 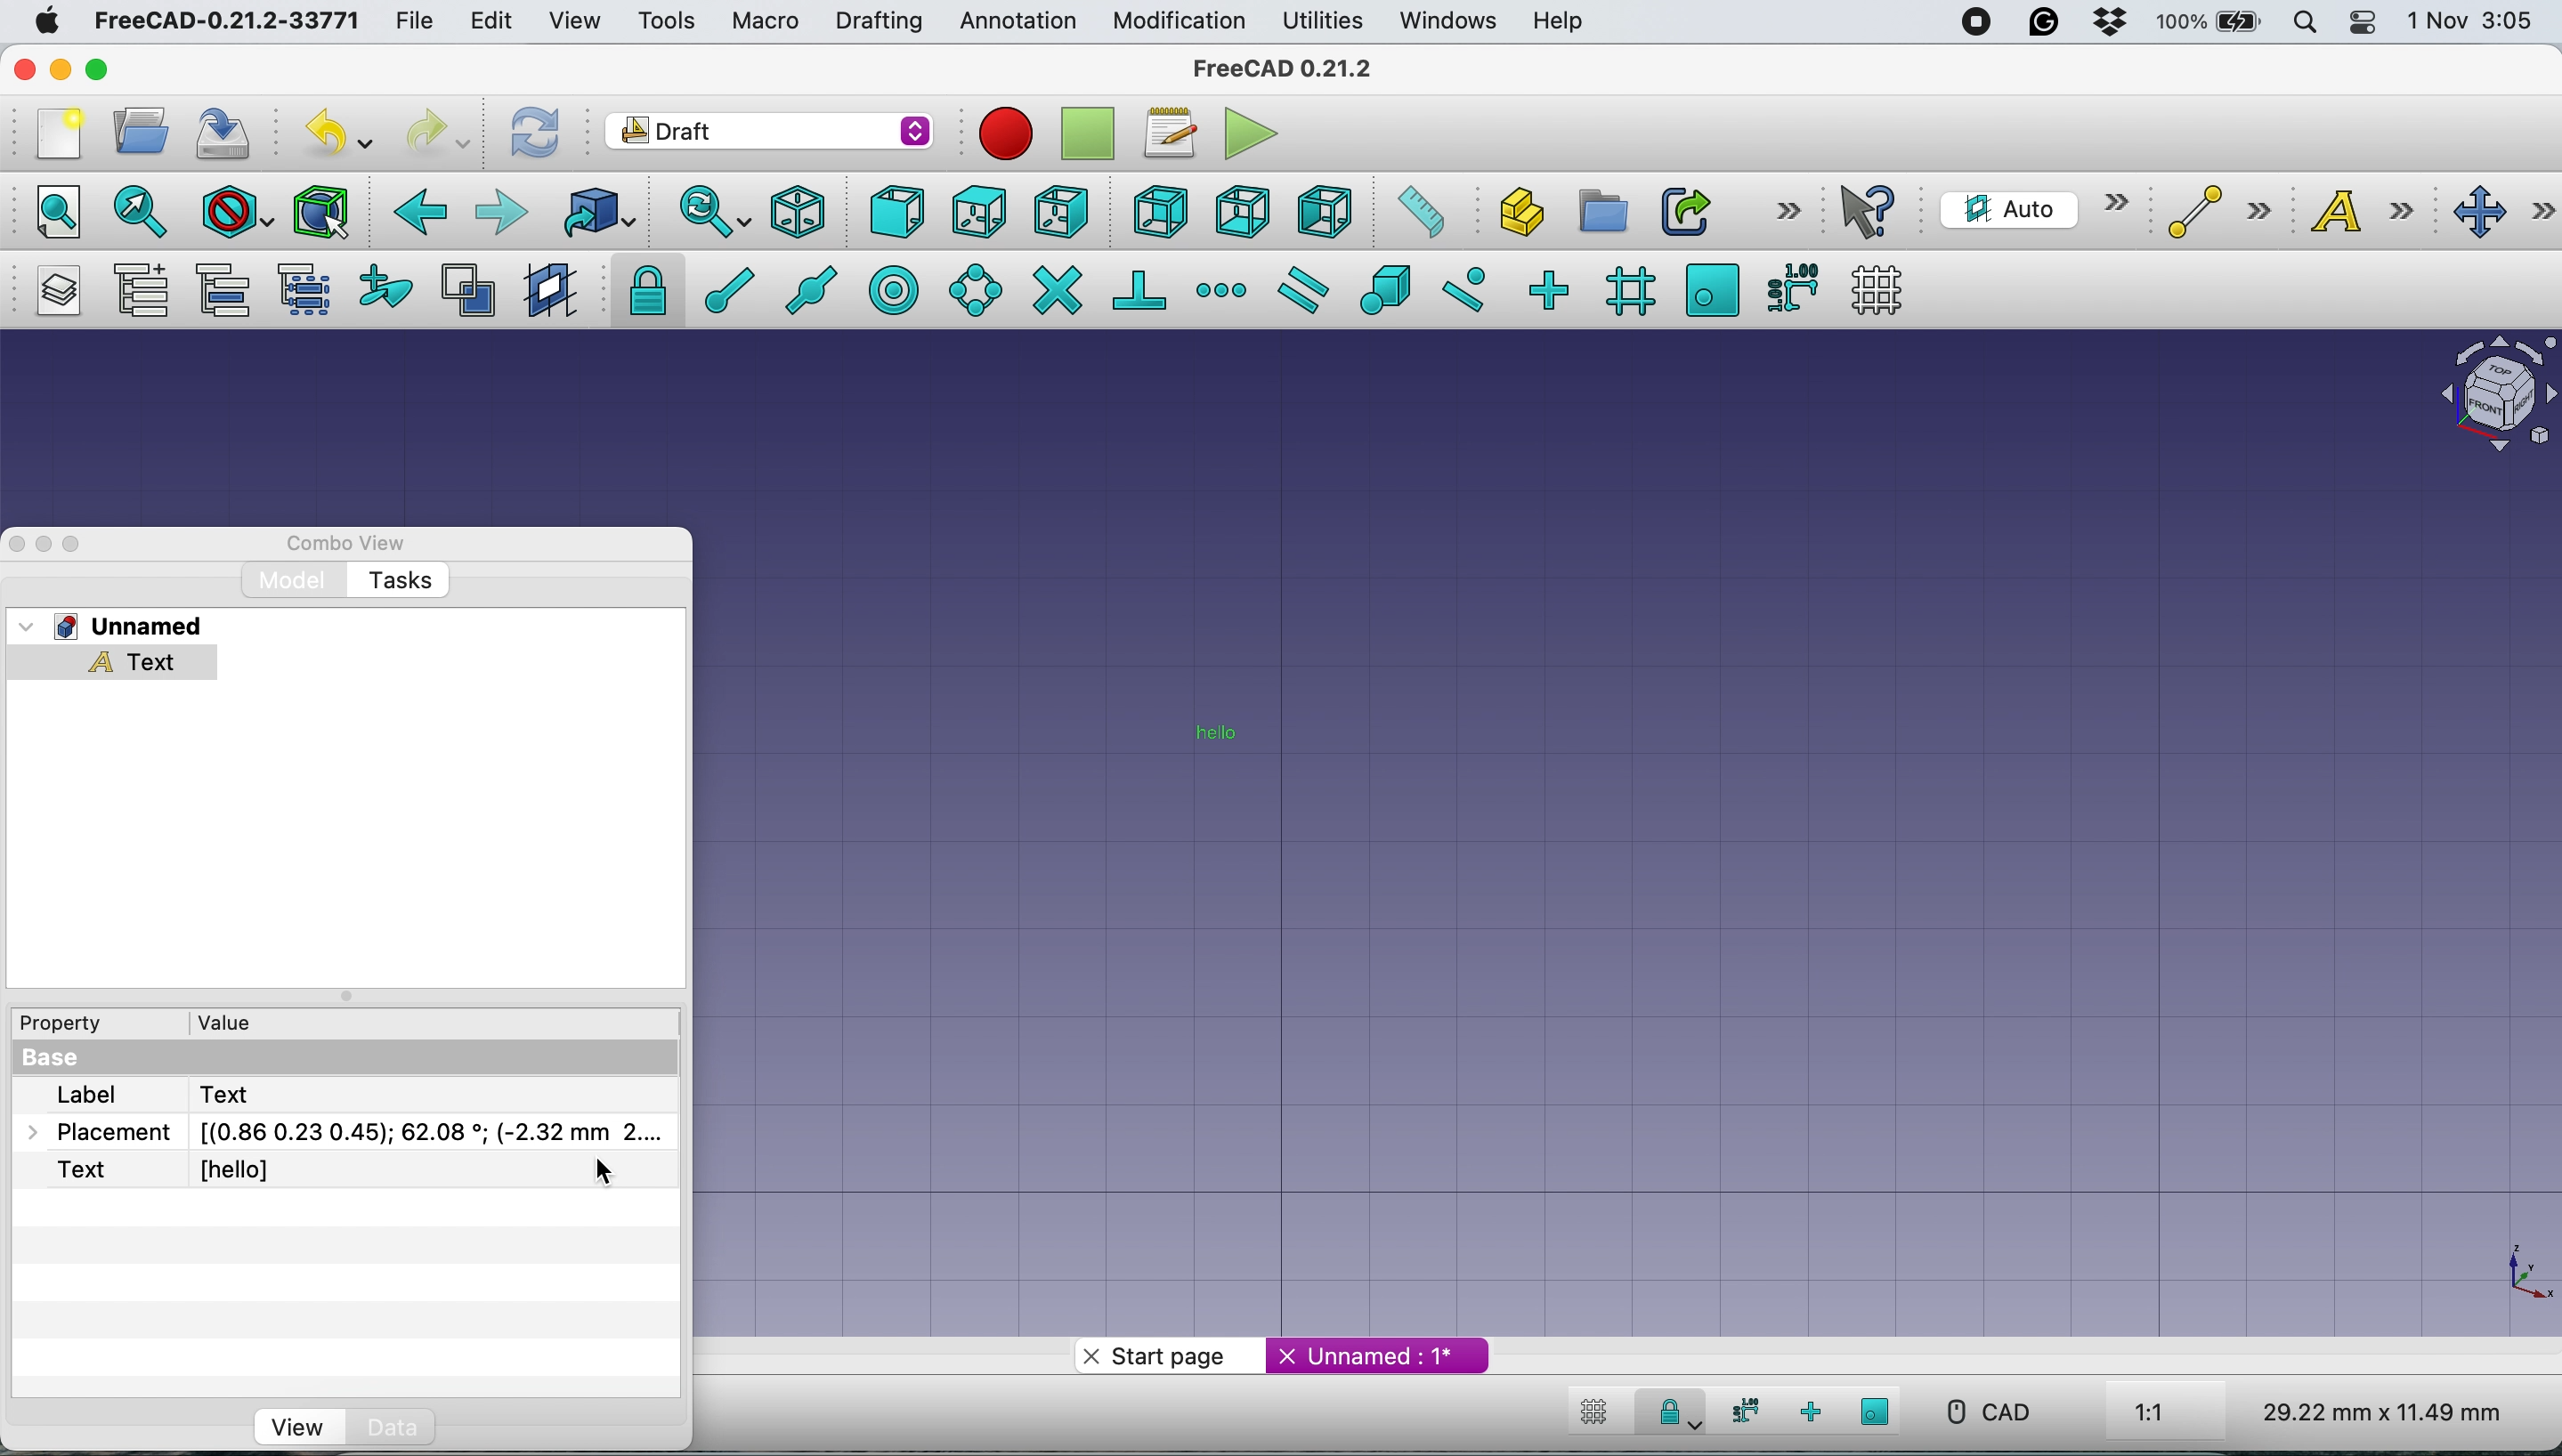 I want to click on Text added, so click(x=1219, y=731).